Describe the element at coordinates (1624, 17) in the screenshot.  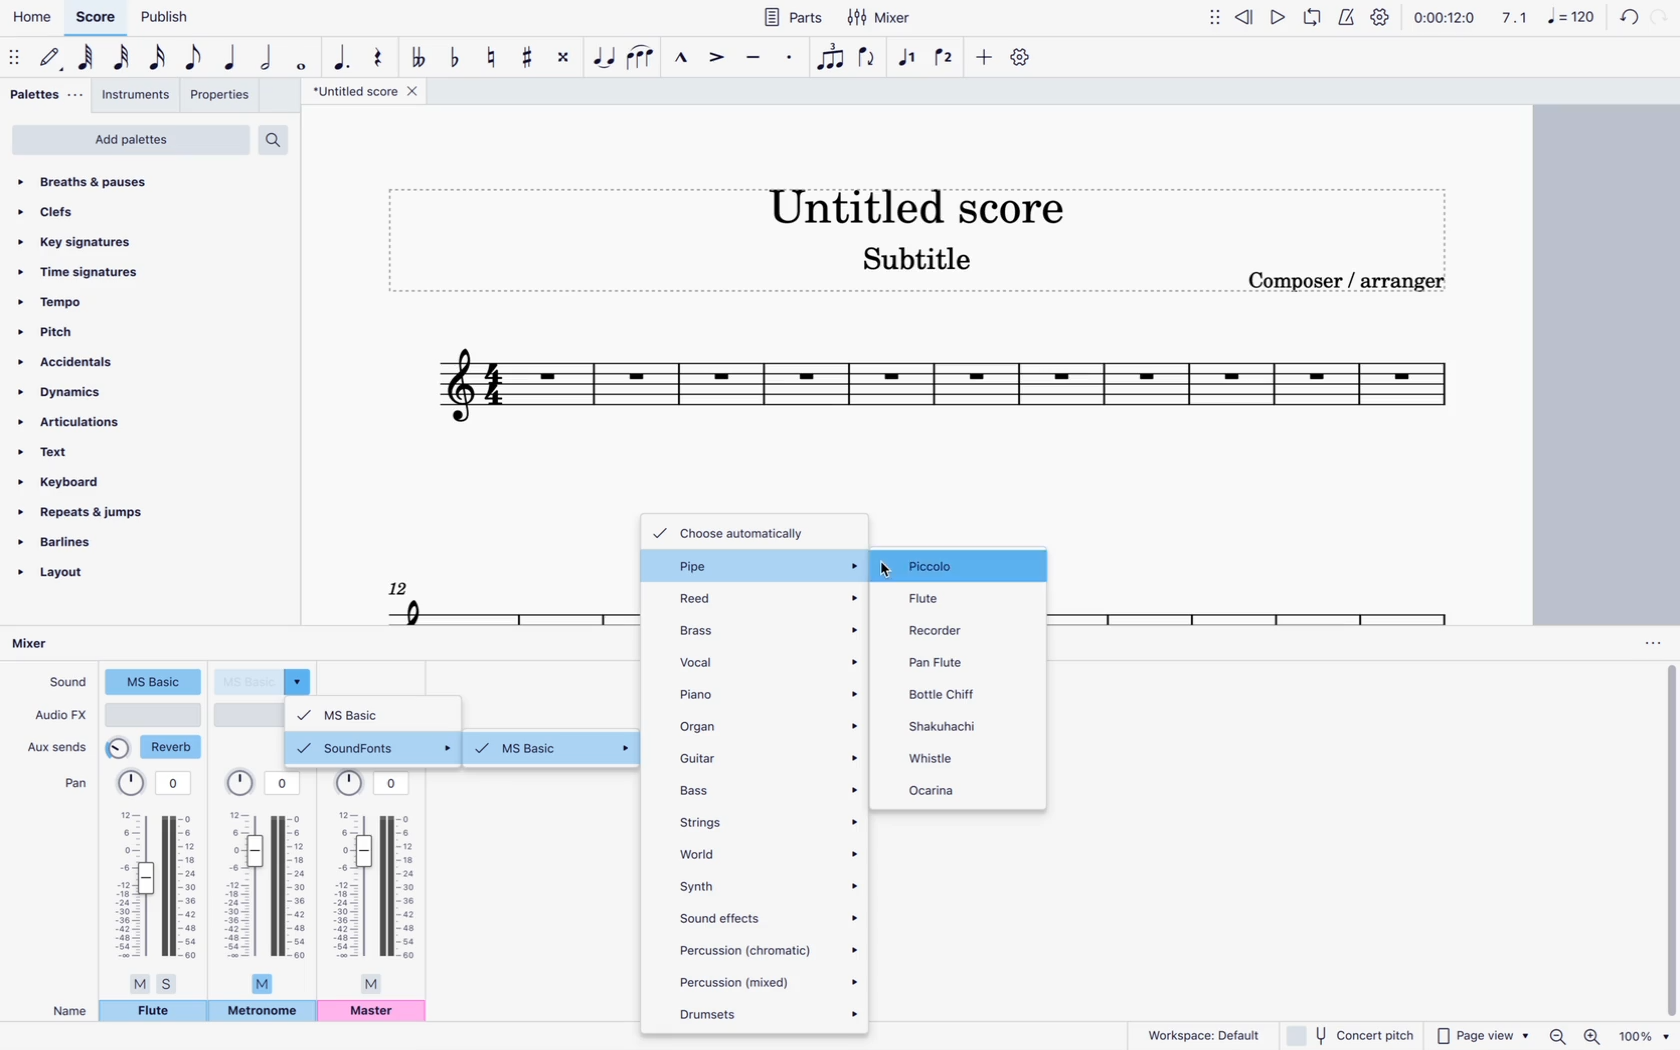
I see `back` at that location.